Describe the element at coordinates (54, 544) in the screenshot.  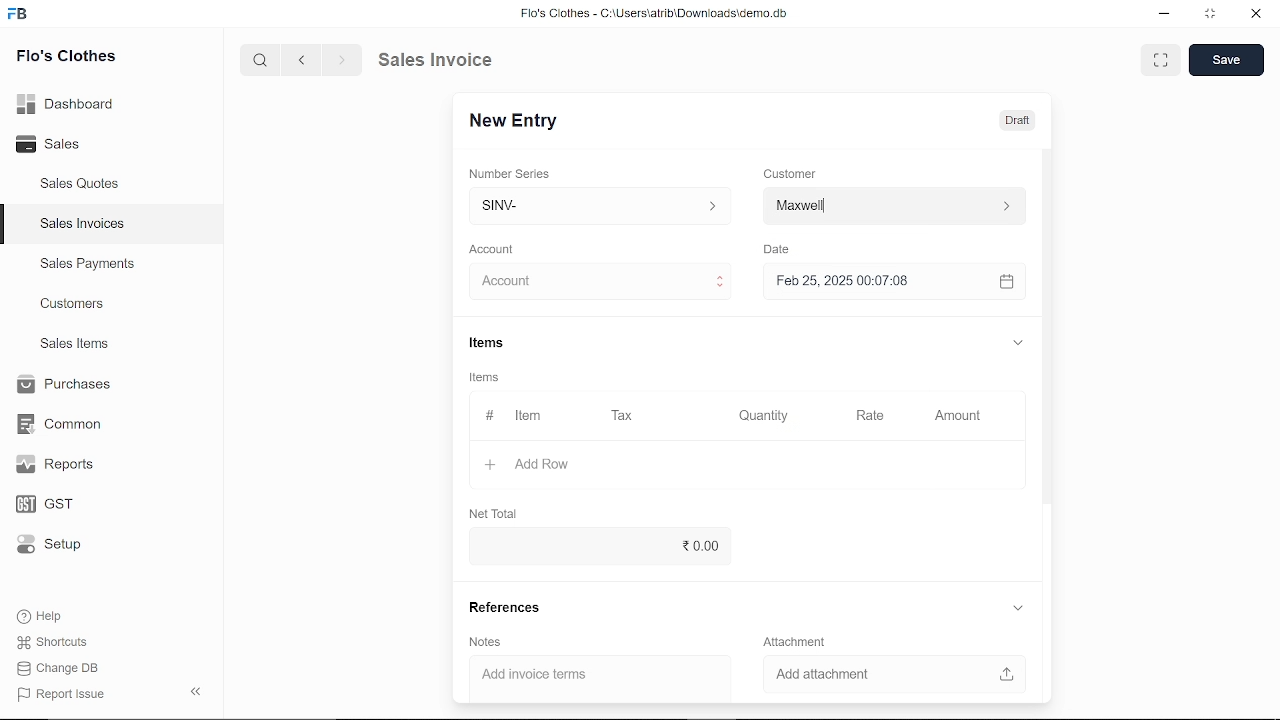
I see `Setup` at that location.